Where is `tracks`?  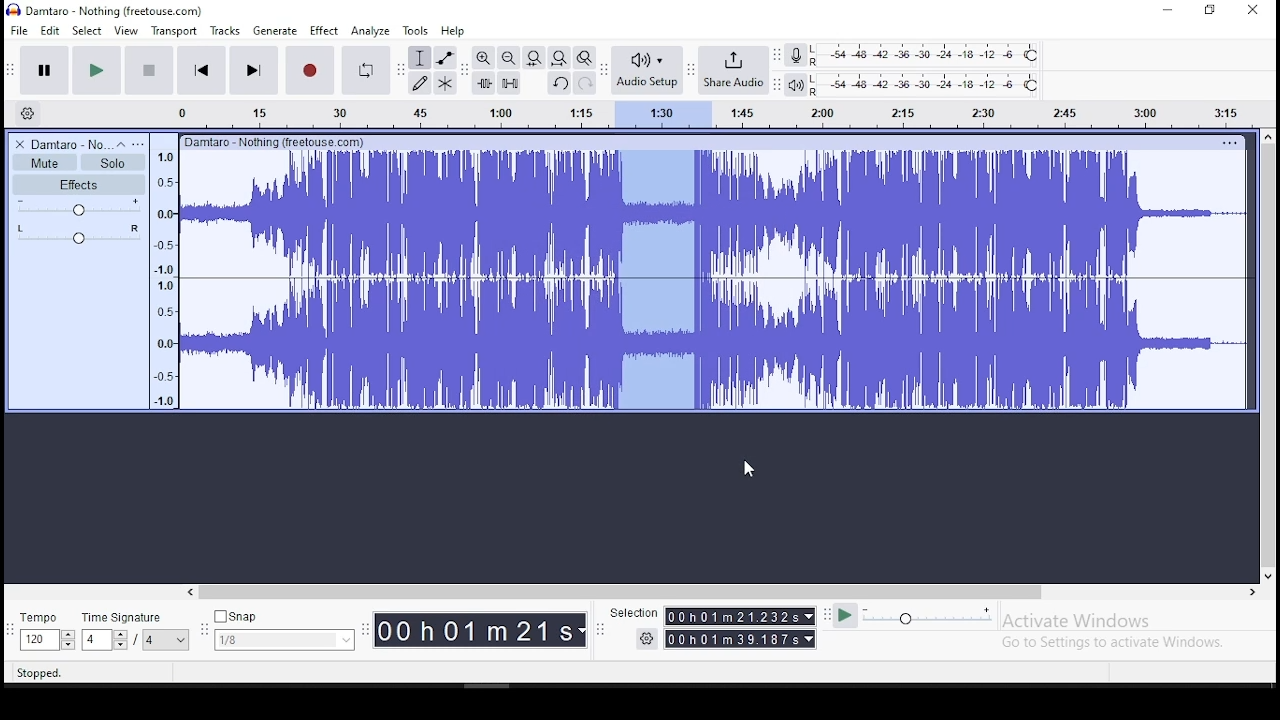 tracks is located at coordinates (227, 31).